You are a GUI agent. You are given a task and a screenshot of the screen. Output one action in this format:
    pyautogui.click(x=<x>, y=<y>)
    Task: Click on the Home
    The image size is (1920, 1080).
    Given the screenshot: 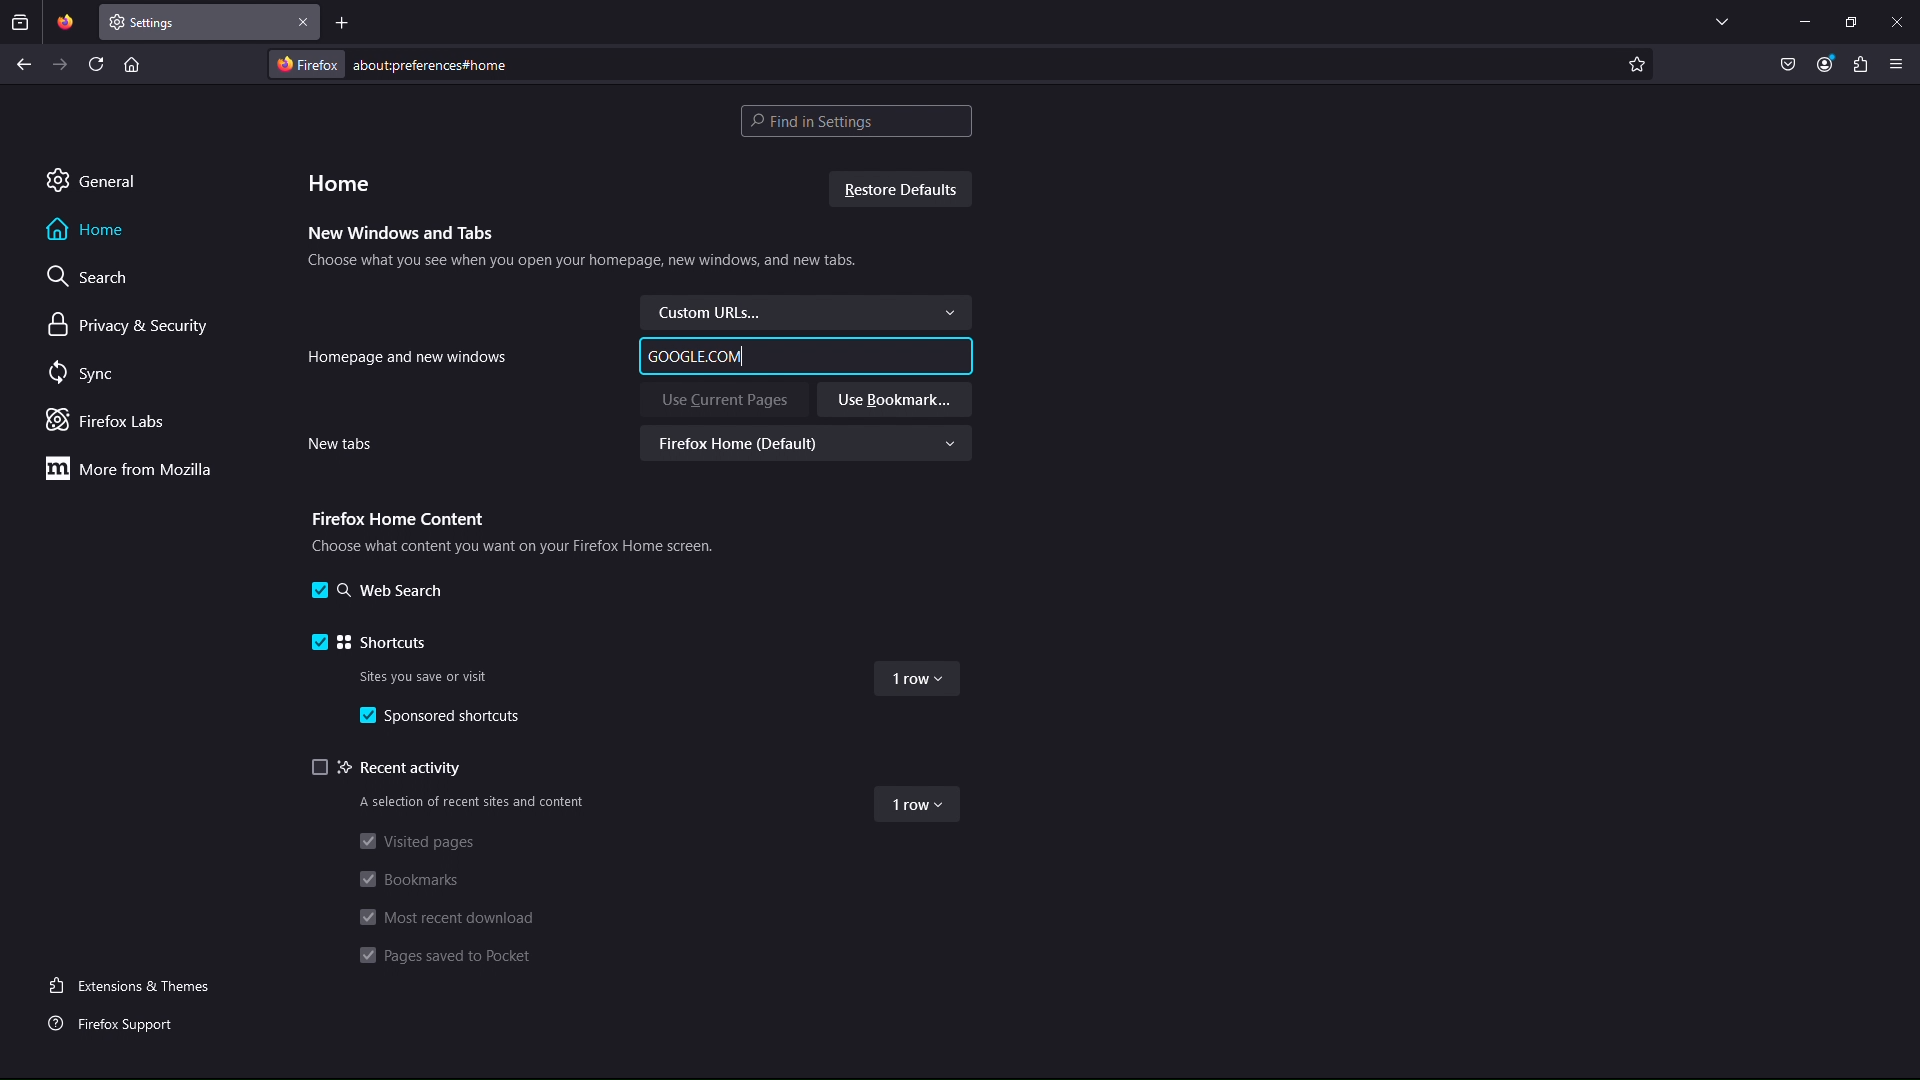 What is the action you would take?
    pyautogui.click(x=339, y=181)
    